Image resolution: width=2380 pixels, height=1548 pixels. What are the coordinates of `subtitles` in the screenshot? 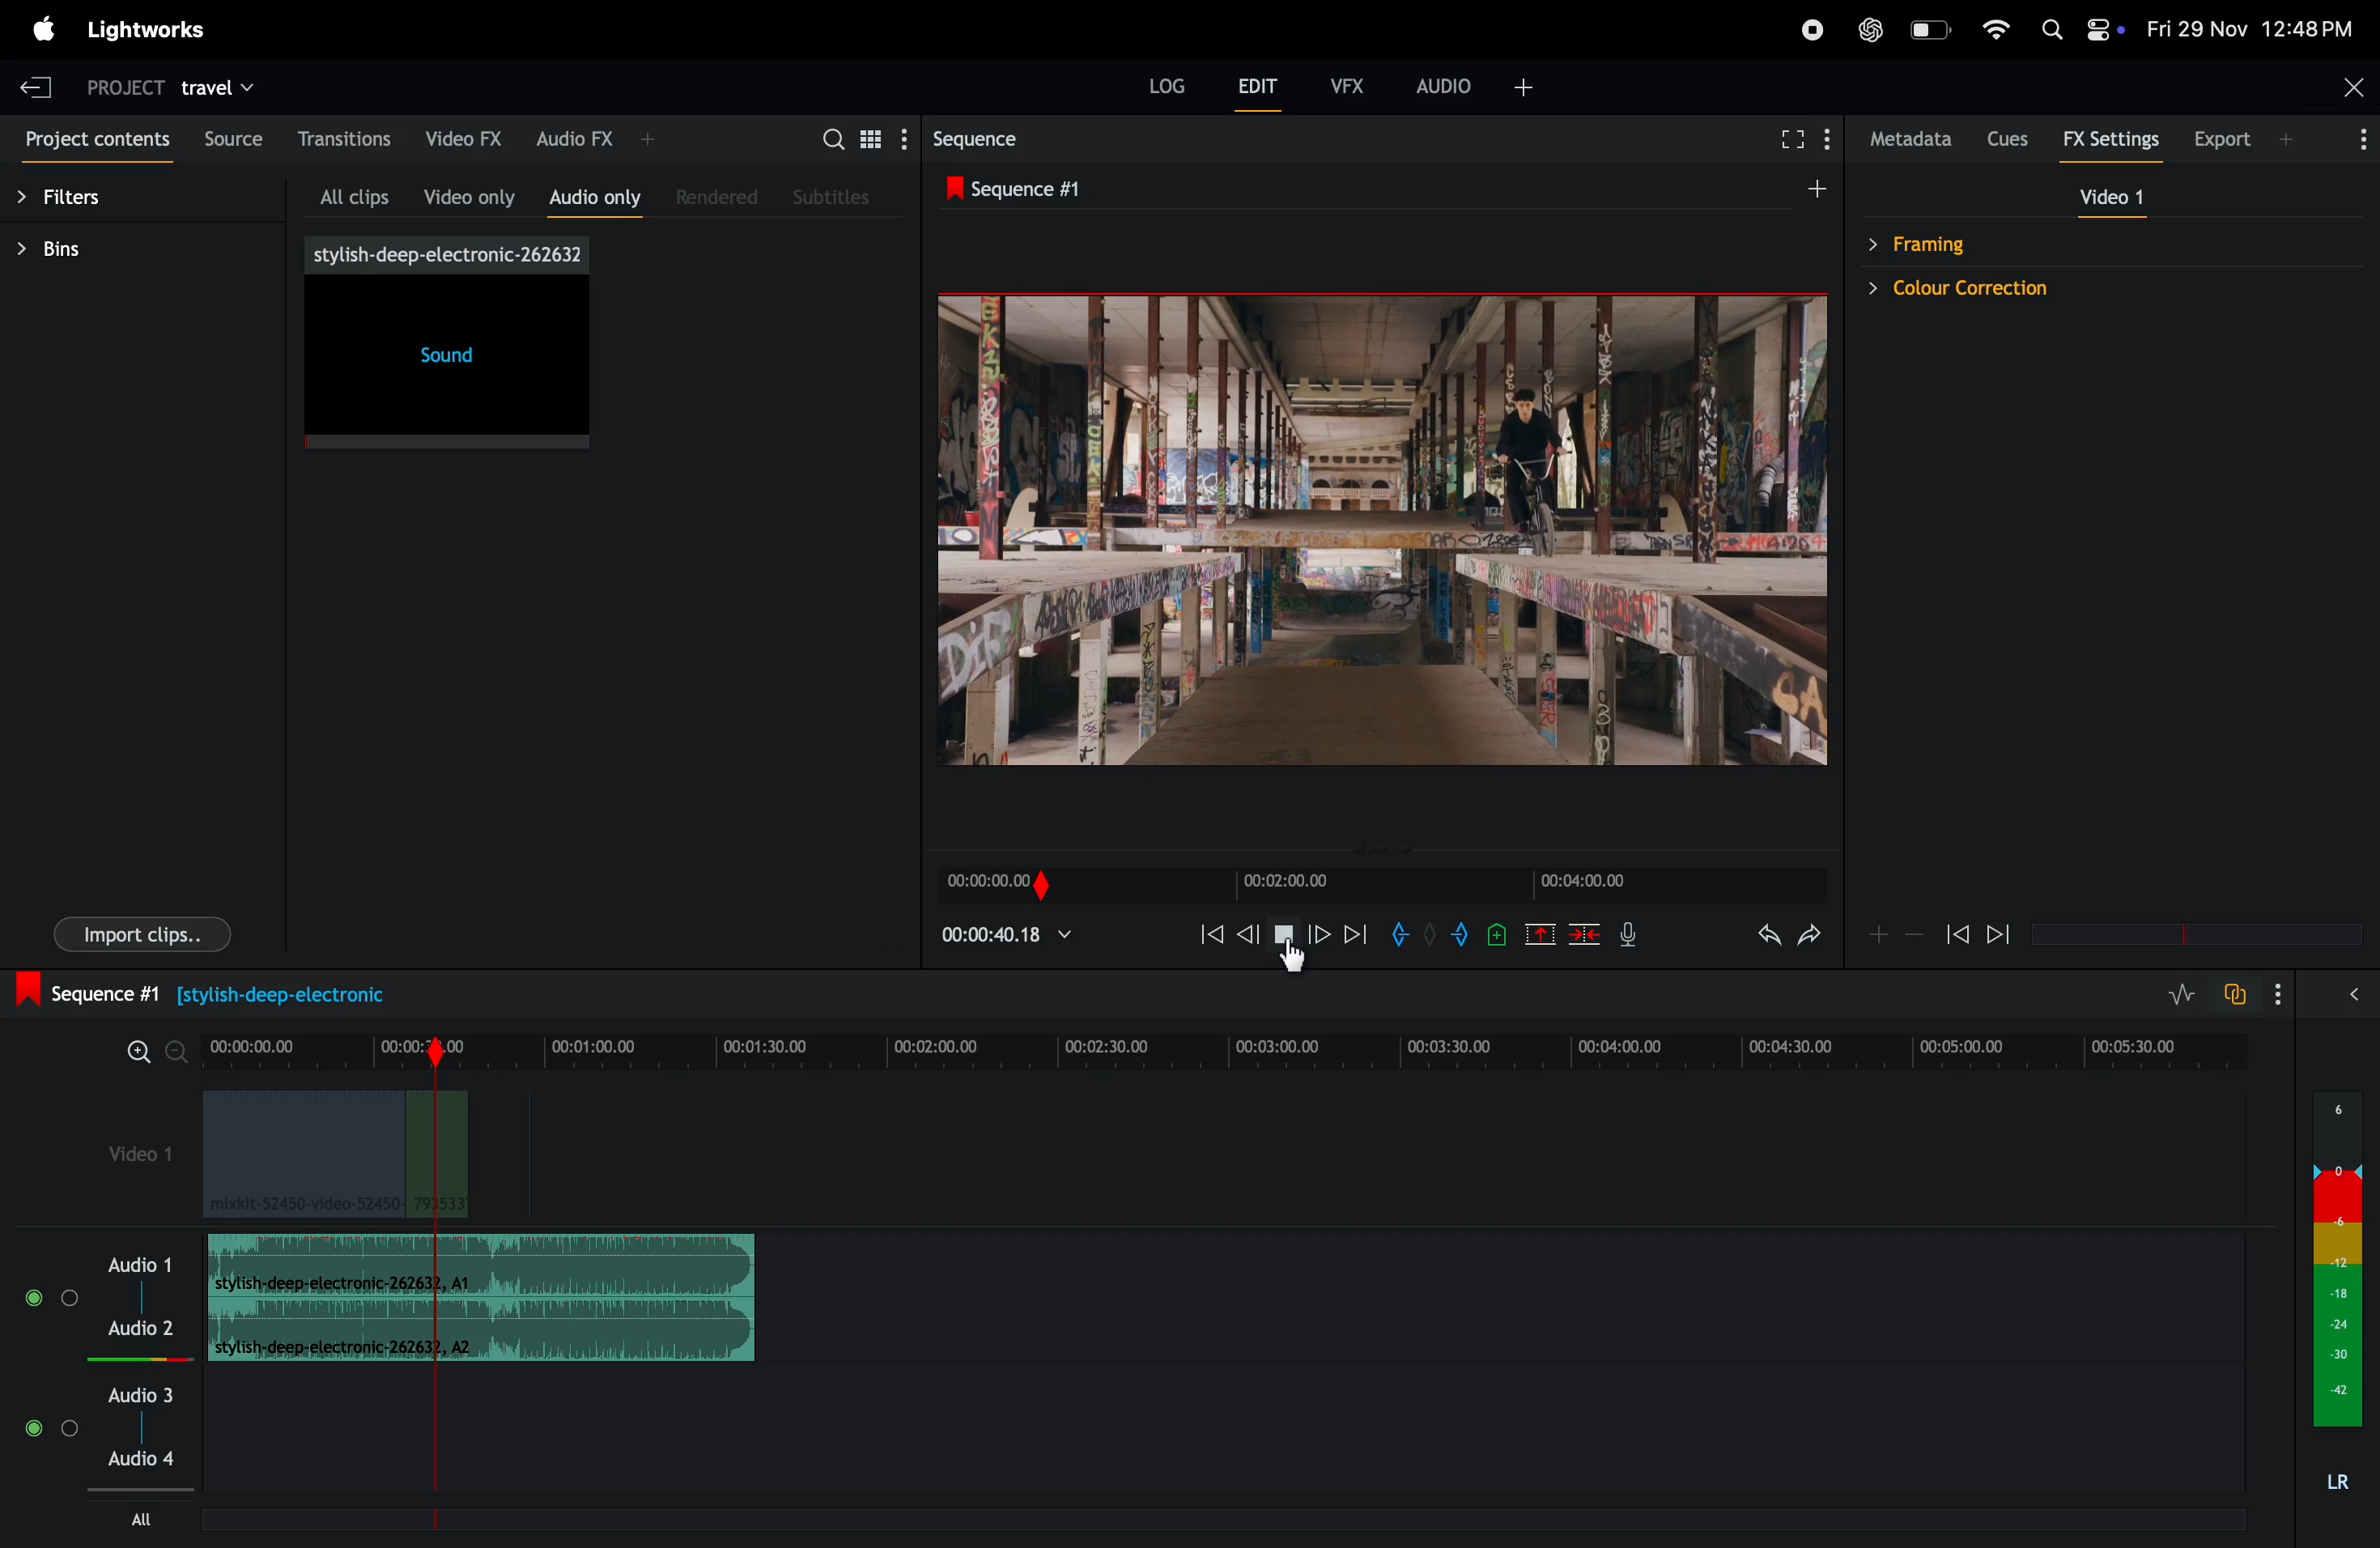 It's located at (841, 197).